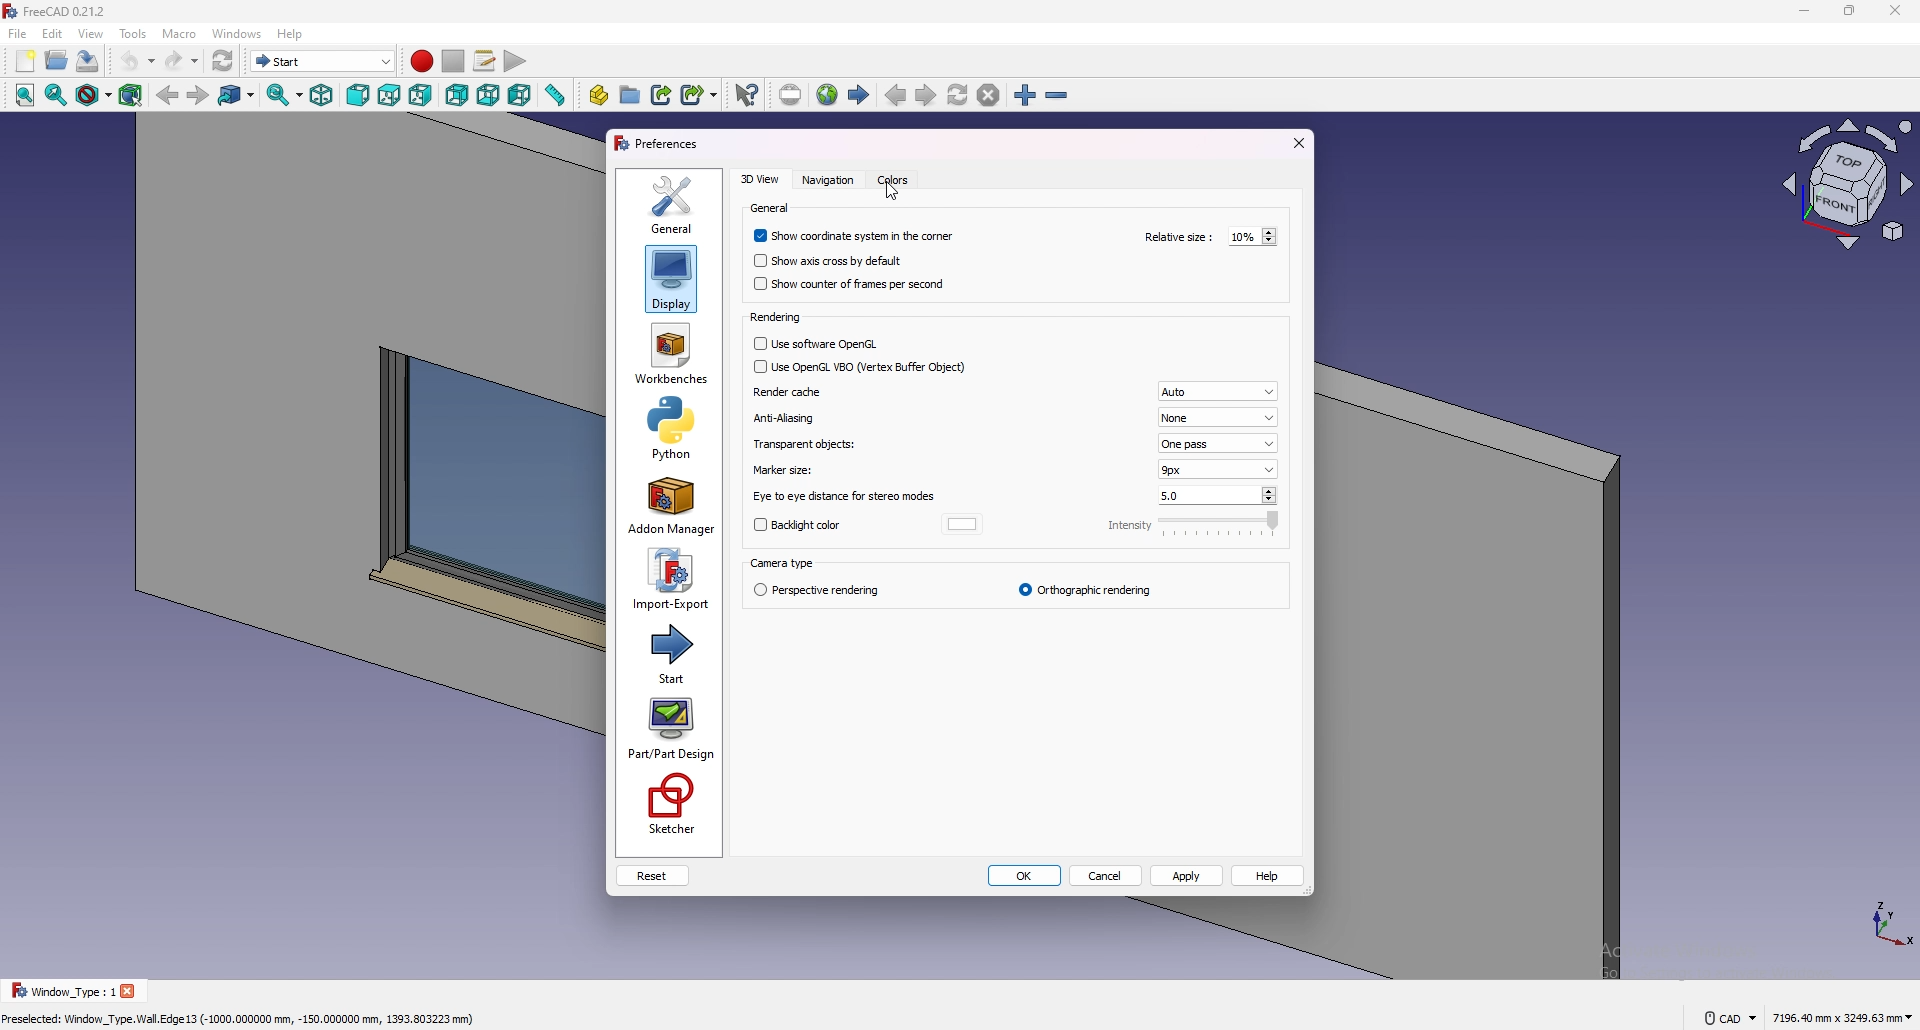 The image size is (1920, 1030). I want to click on 5.0, so click(1220, 496).